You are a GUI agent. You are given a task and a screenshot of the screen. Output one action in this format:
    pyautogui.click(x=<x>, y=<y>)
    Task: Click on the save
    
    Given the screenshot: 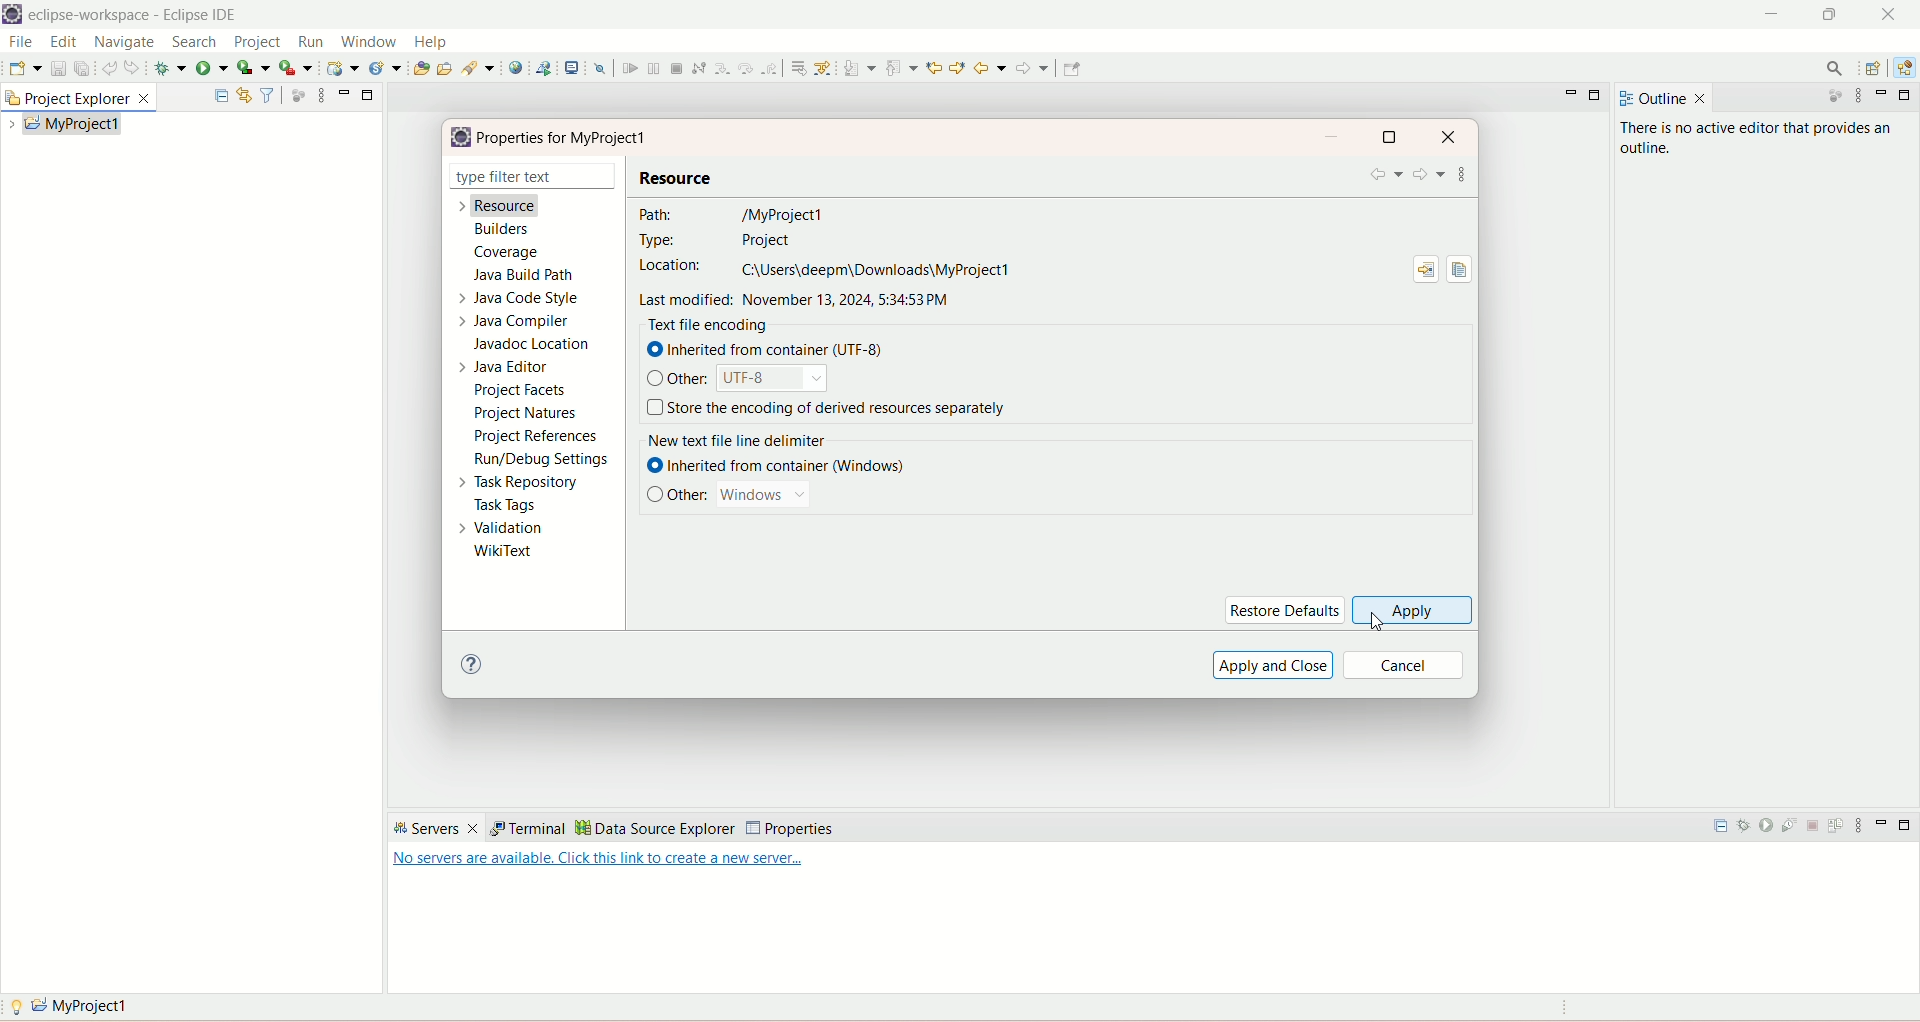 What is the action you would take?
    pyautogui.click(x=24, y=69)
    